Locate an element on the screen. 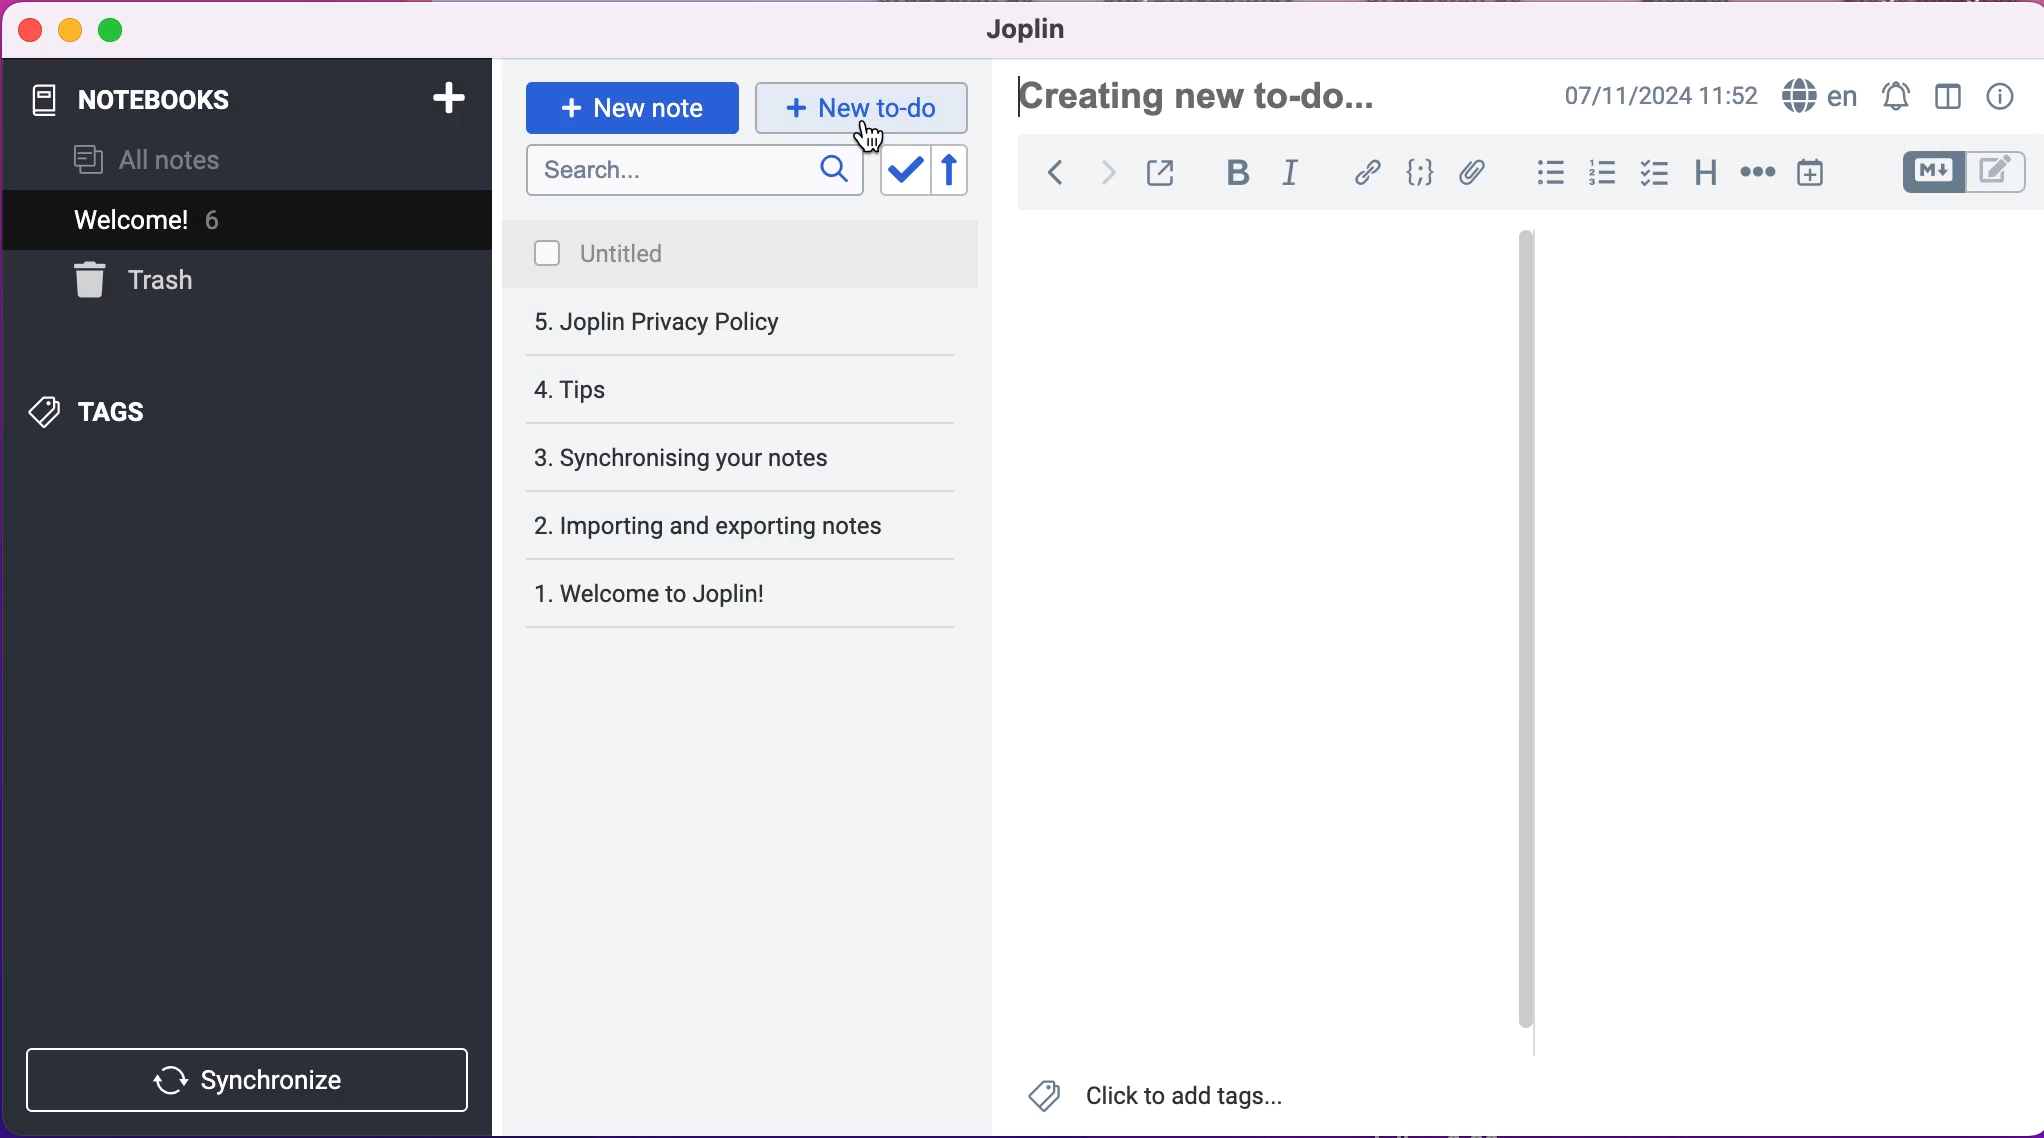 The image size is (2044, 1138). 07/11/2024 09:03 is located at coordinates (1658, 93).